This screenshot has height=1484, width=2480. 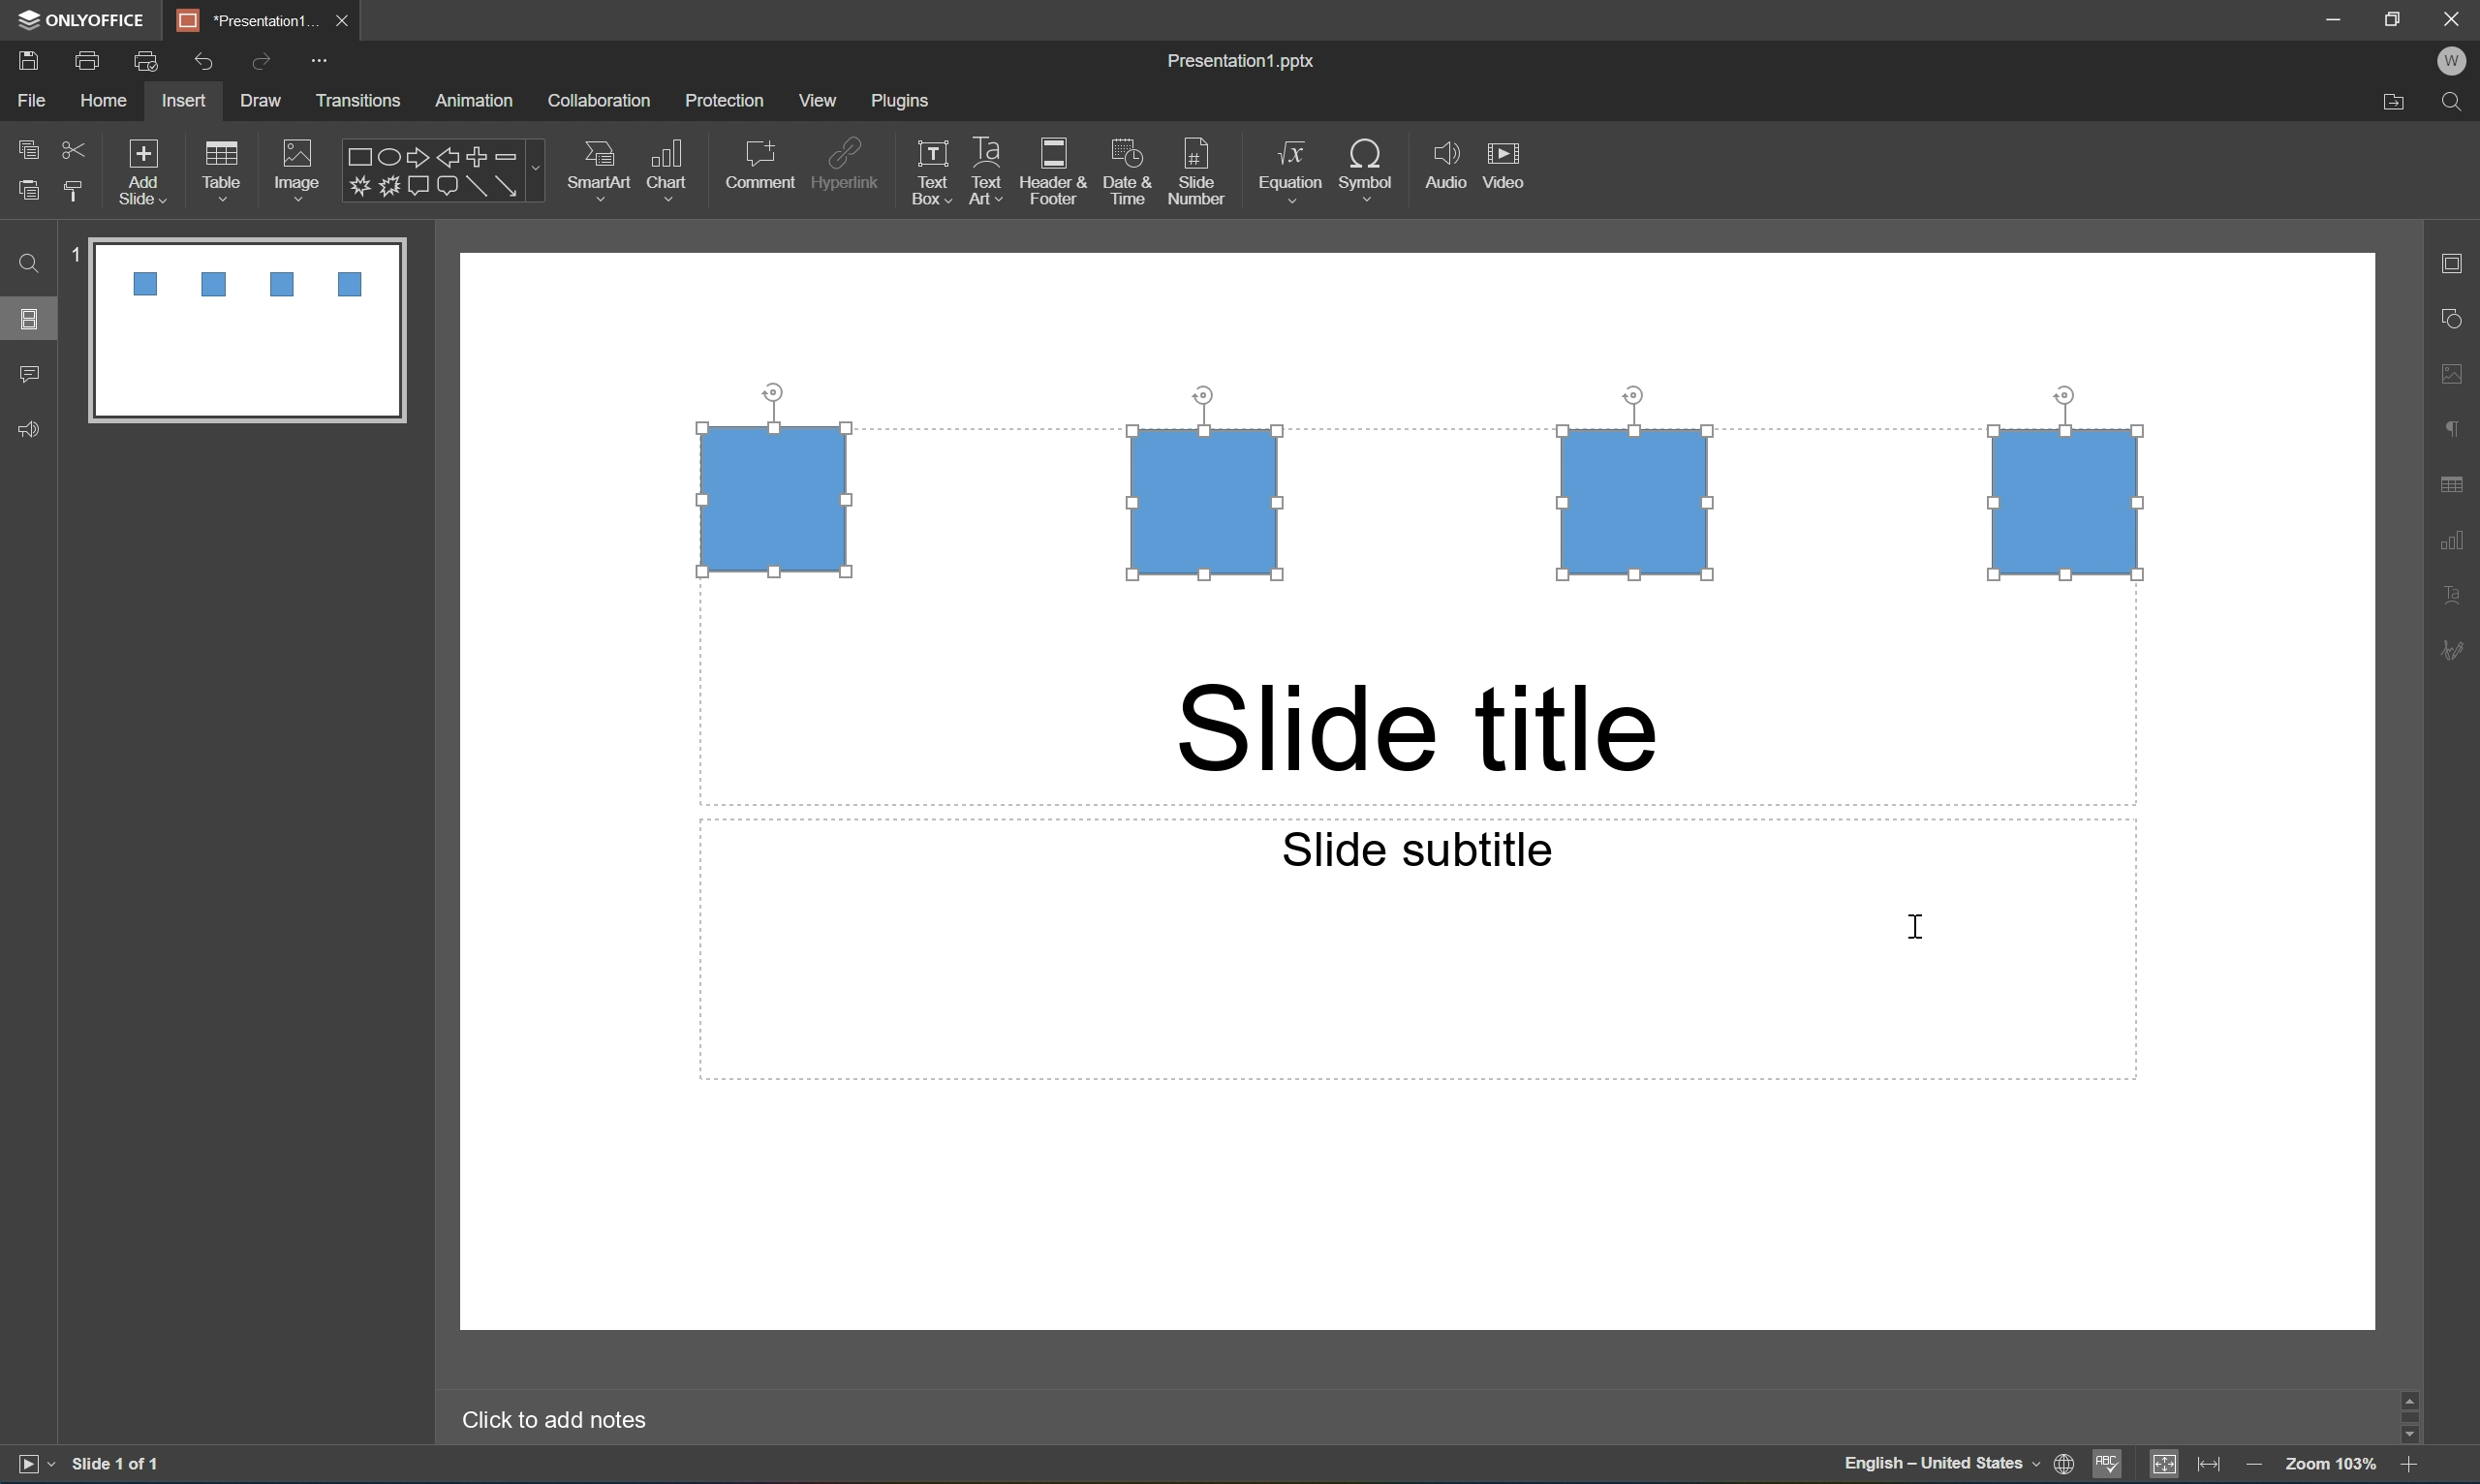 I want to click on print, so click(x=85, y=58).